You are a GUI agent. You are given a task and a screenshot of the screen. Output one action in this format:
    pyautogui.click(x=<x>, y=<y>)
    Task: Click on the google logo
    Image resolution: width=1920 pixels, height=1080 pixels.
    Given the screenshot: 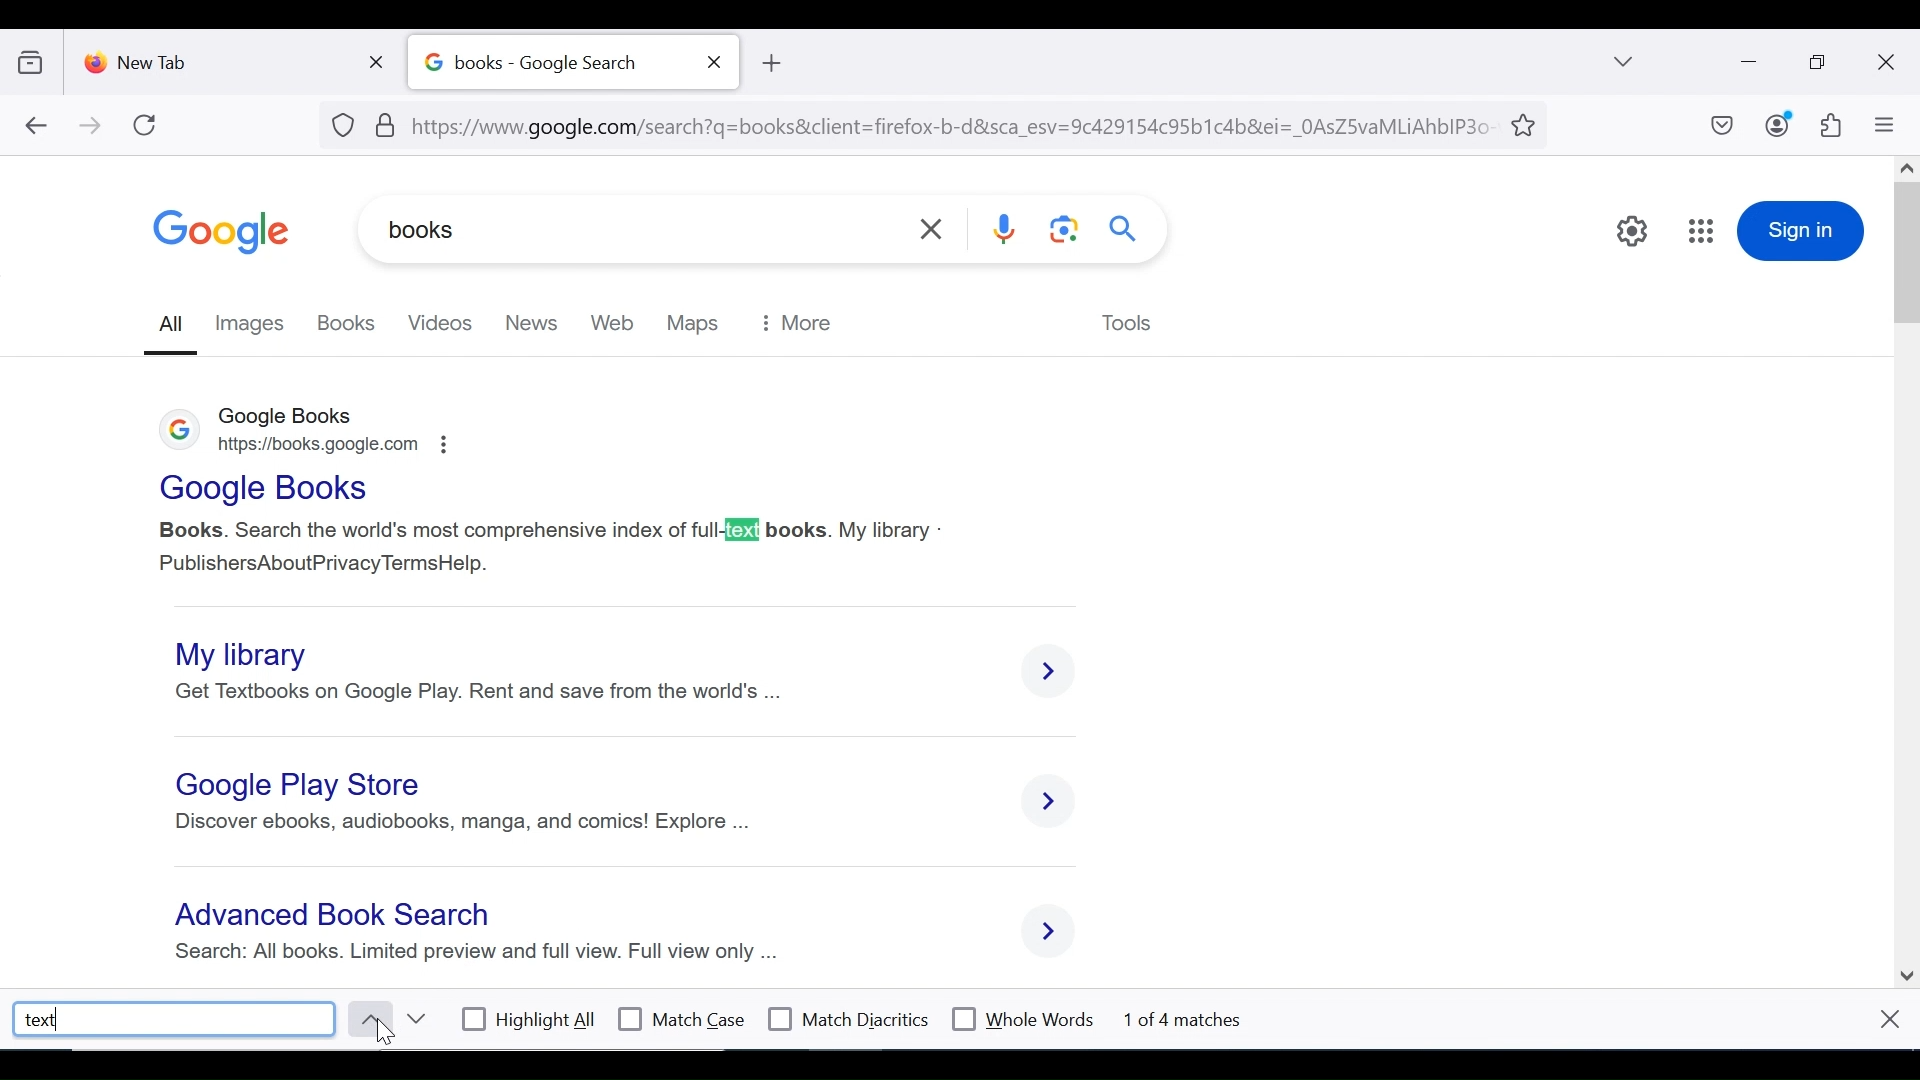 What is the action you would take?
    pyautogui.click(x=222, y=232)
    